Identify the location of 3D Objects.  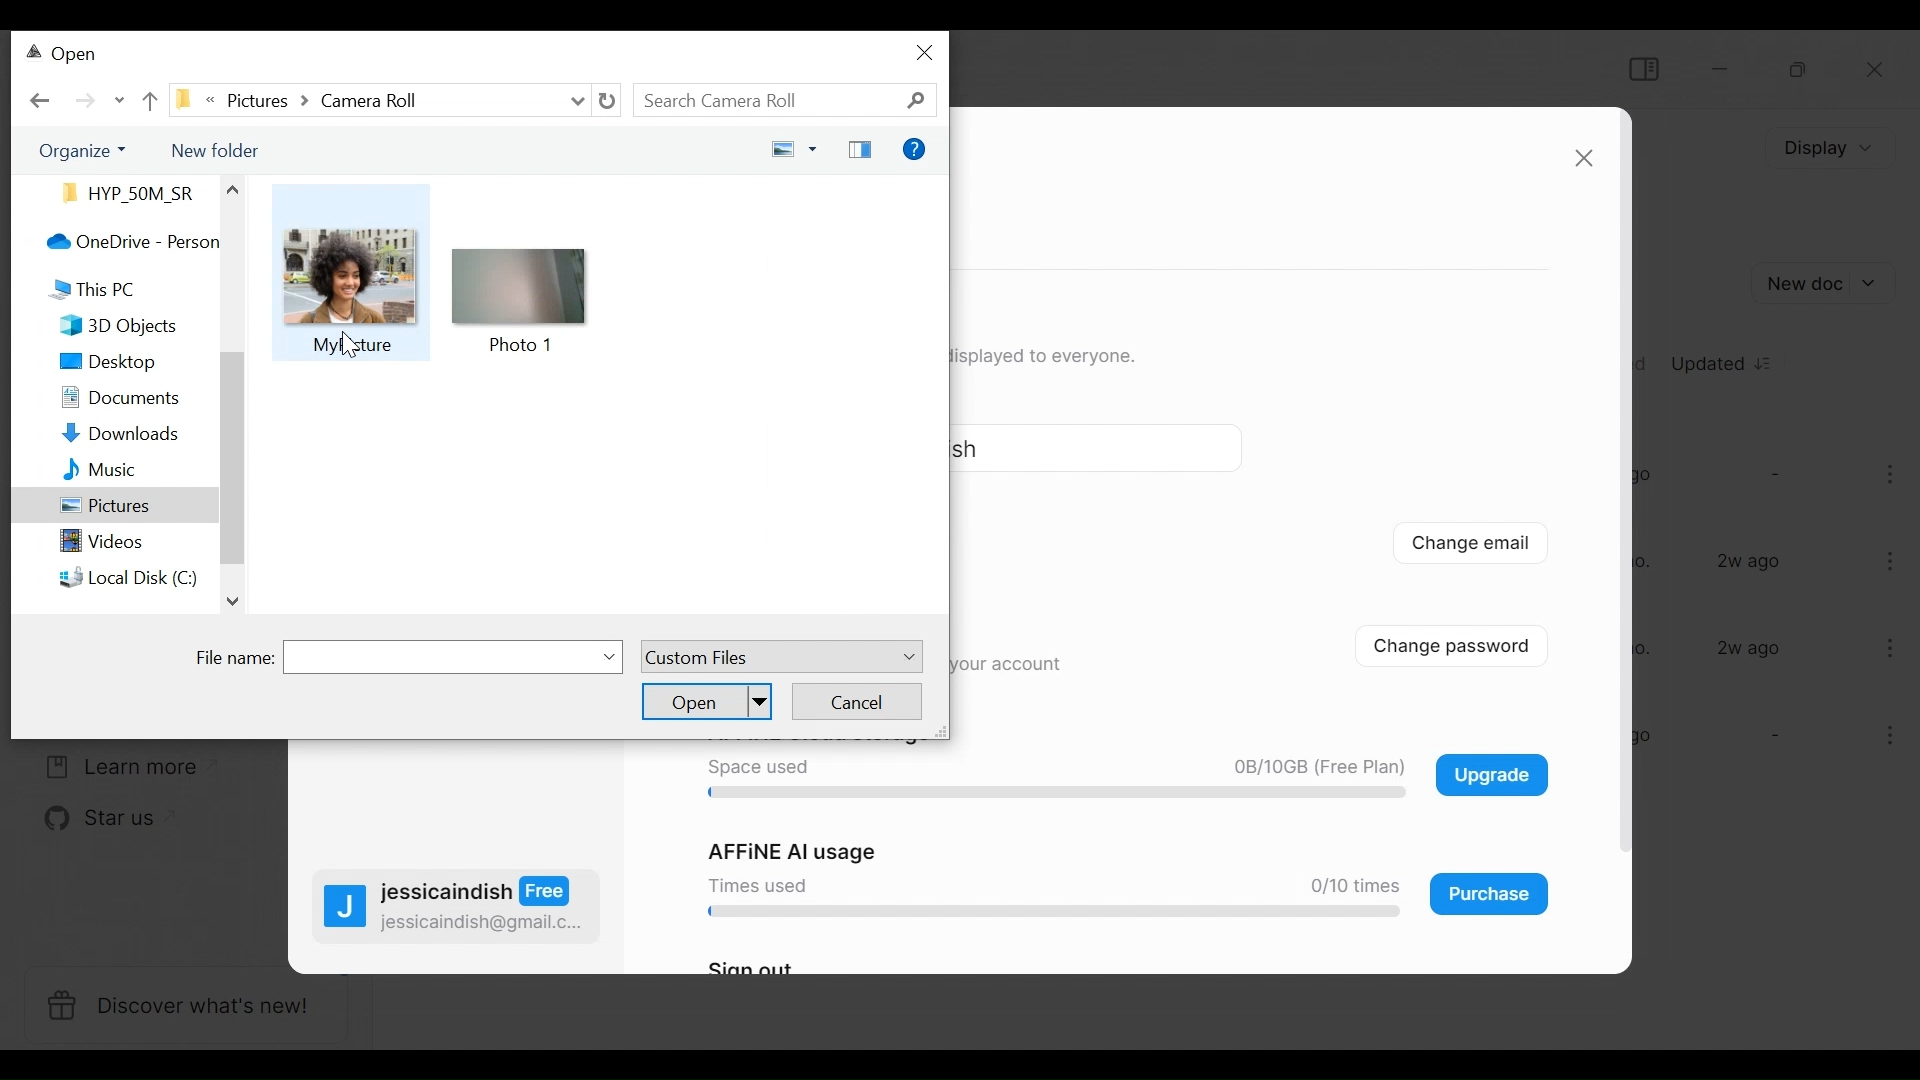
(104, 327).